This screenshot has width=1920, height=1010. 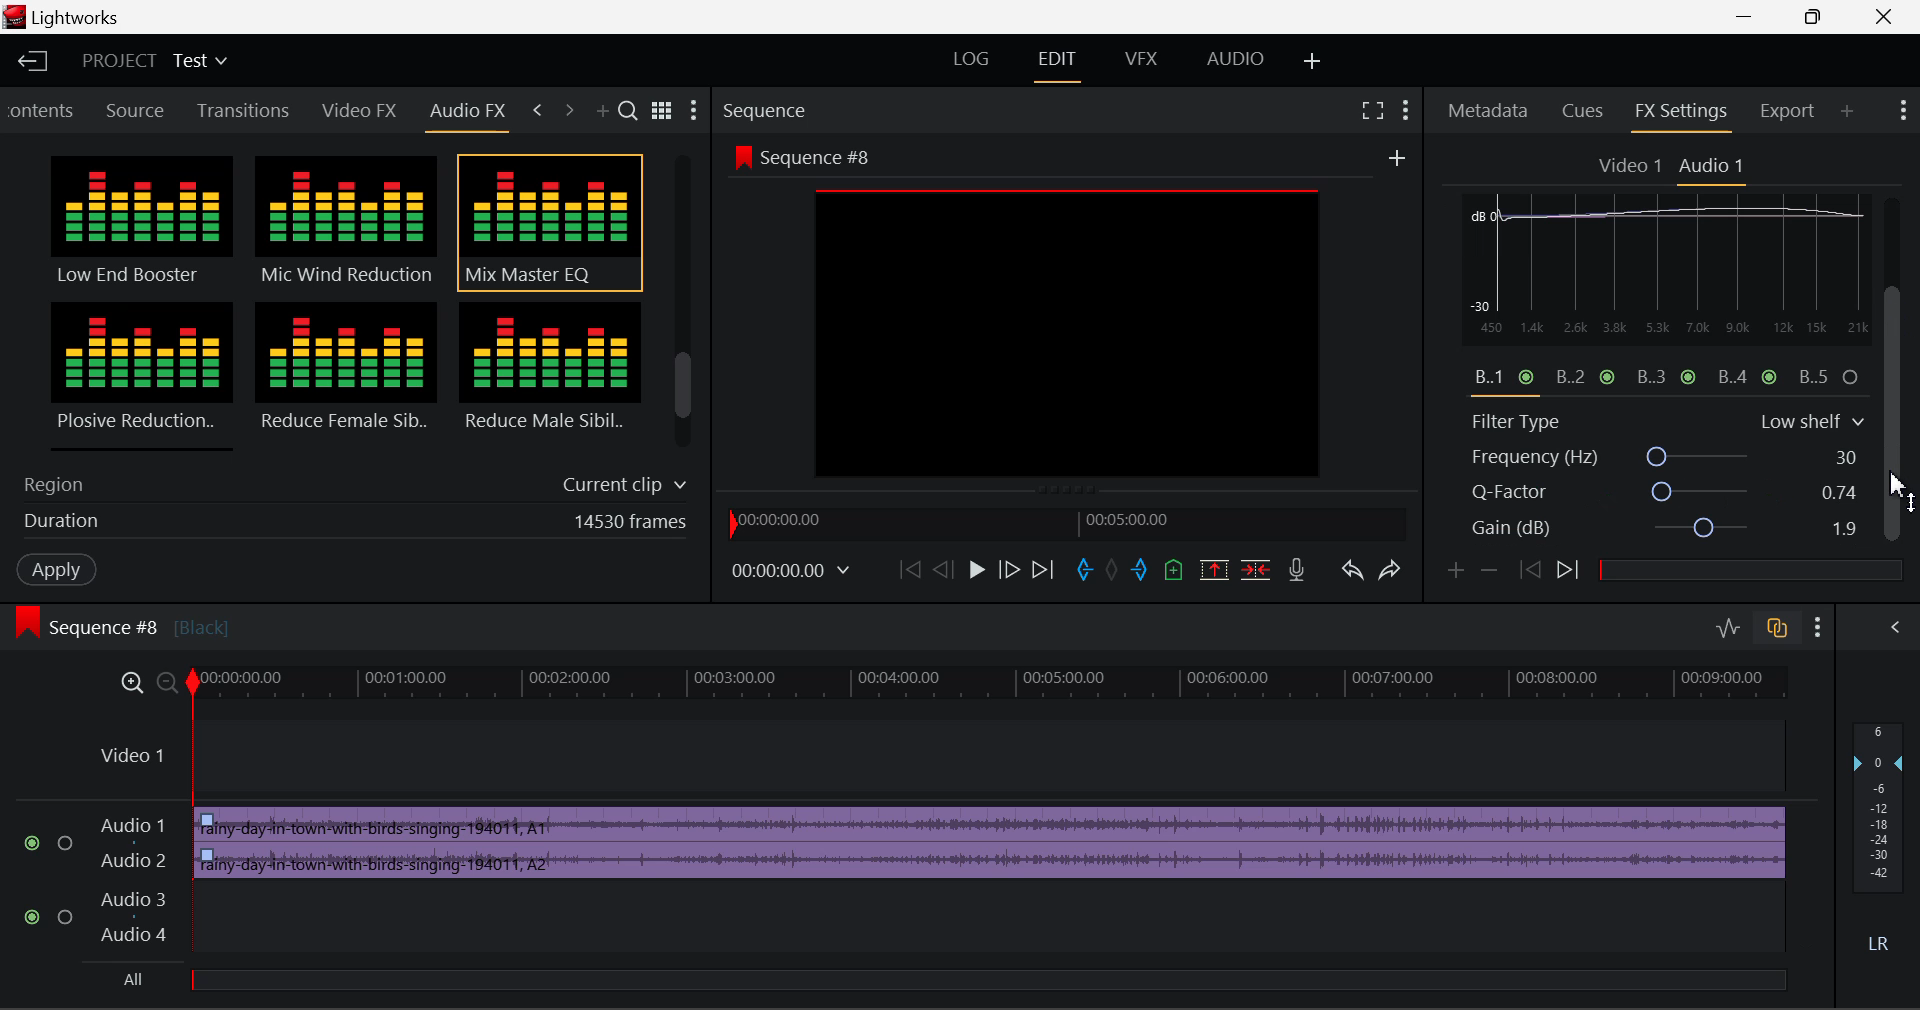 What do you see at coordinates (1355, 576) in the screenshot?
I see `Undo` at bounding box center [1355, 576].